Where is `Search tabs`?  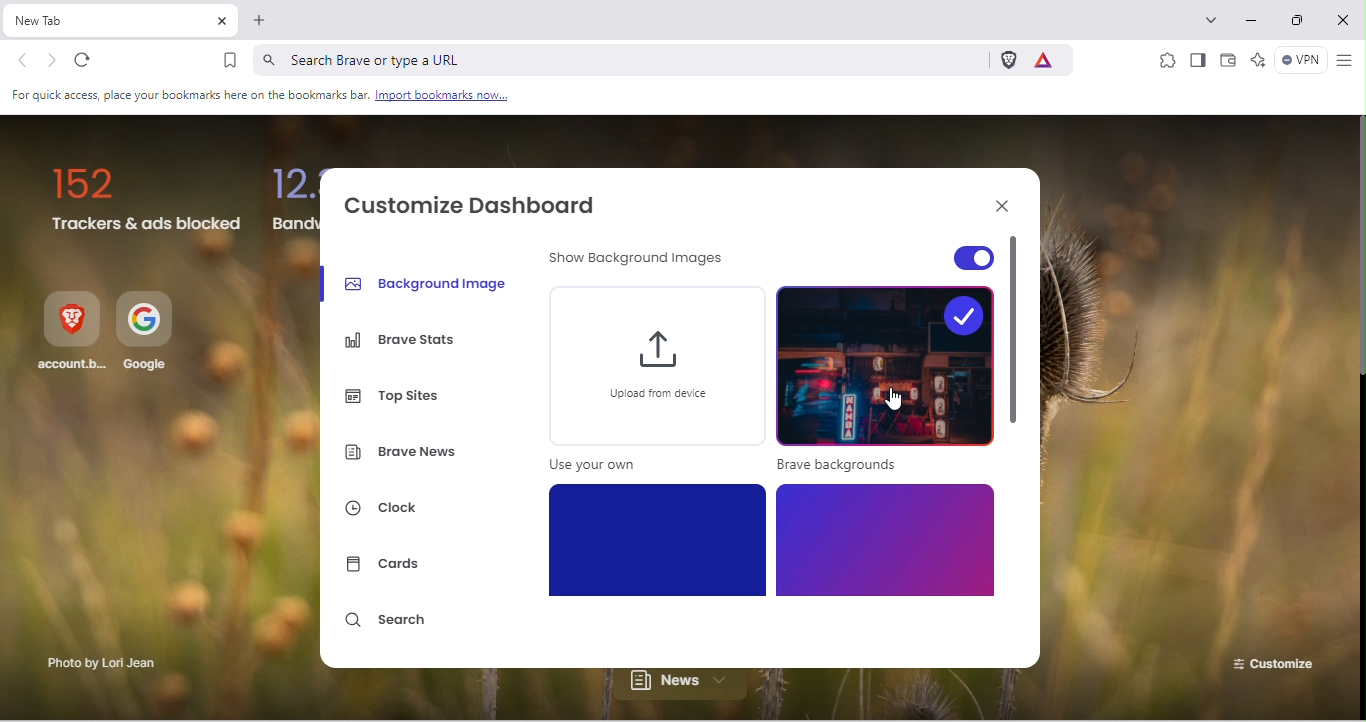 Search tabs is located at coordinates (1215, 18).